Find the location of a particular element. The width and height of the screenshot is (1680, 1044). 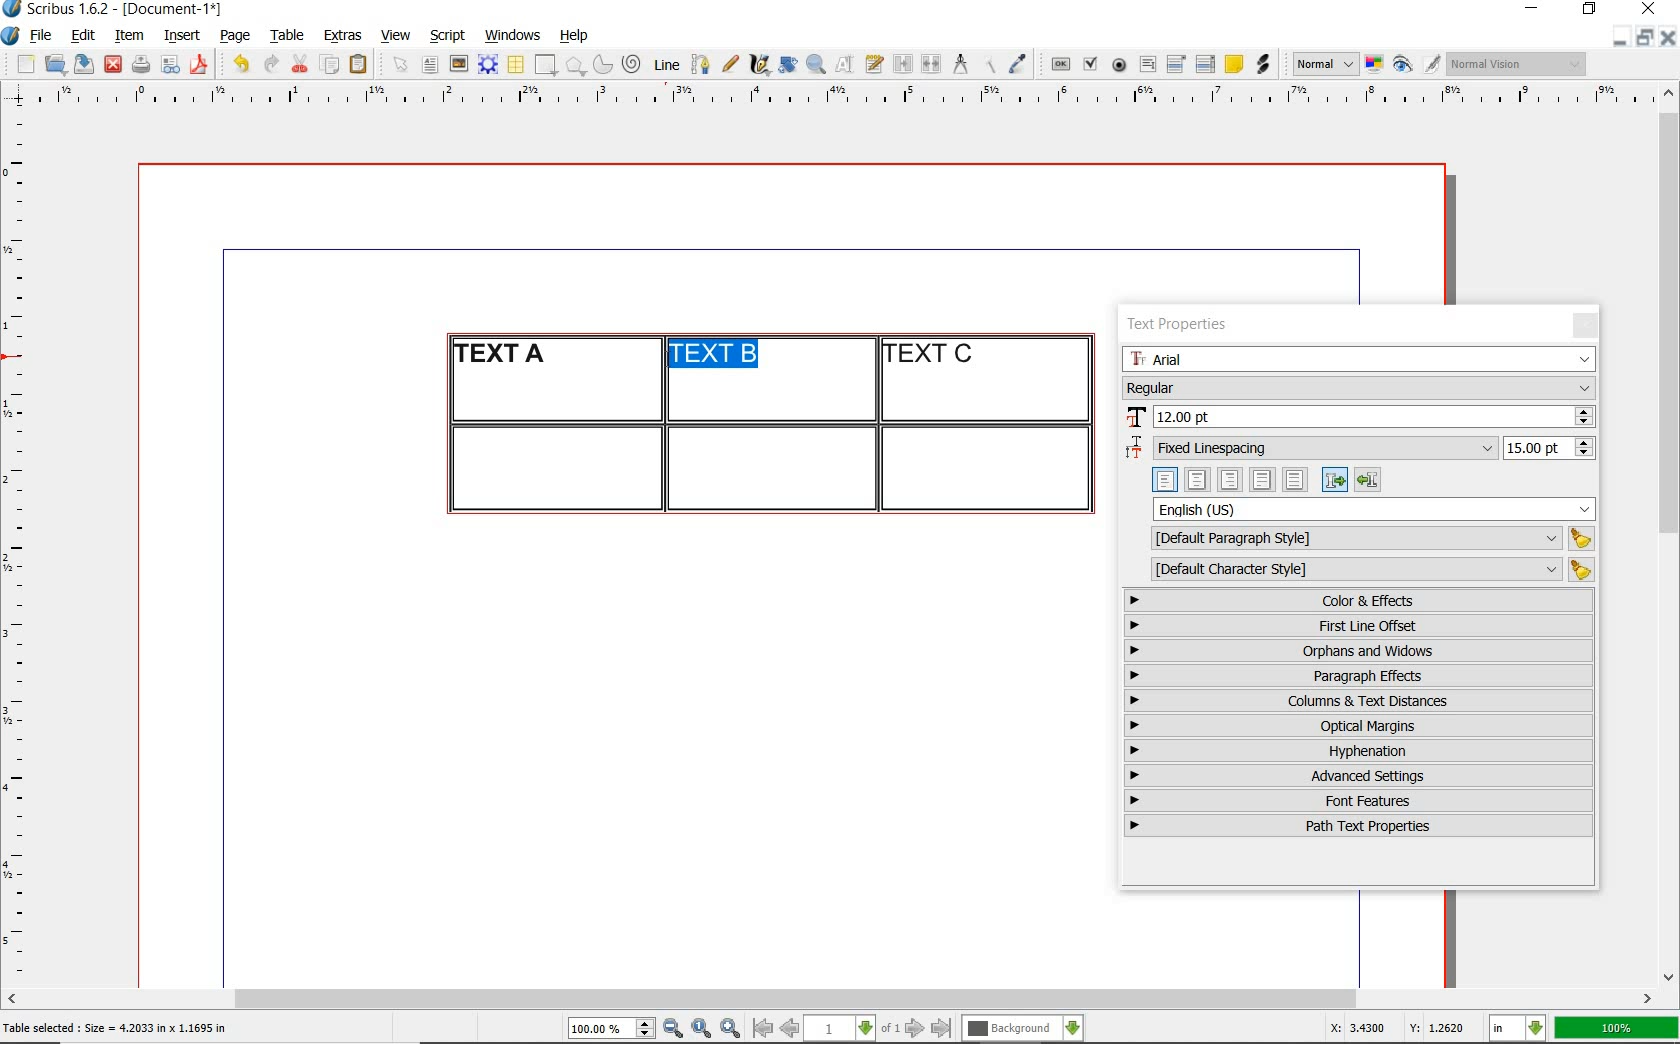

script is located at coordinates (447, 35).